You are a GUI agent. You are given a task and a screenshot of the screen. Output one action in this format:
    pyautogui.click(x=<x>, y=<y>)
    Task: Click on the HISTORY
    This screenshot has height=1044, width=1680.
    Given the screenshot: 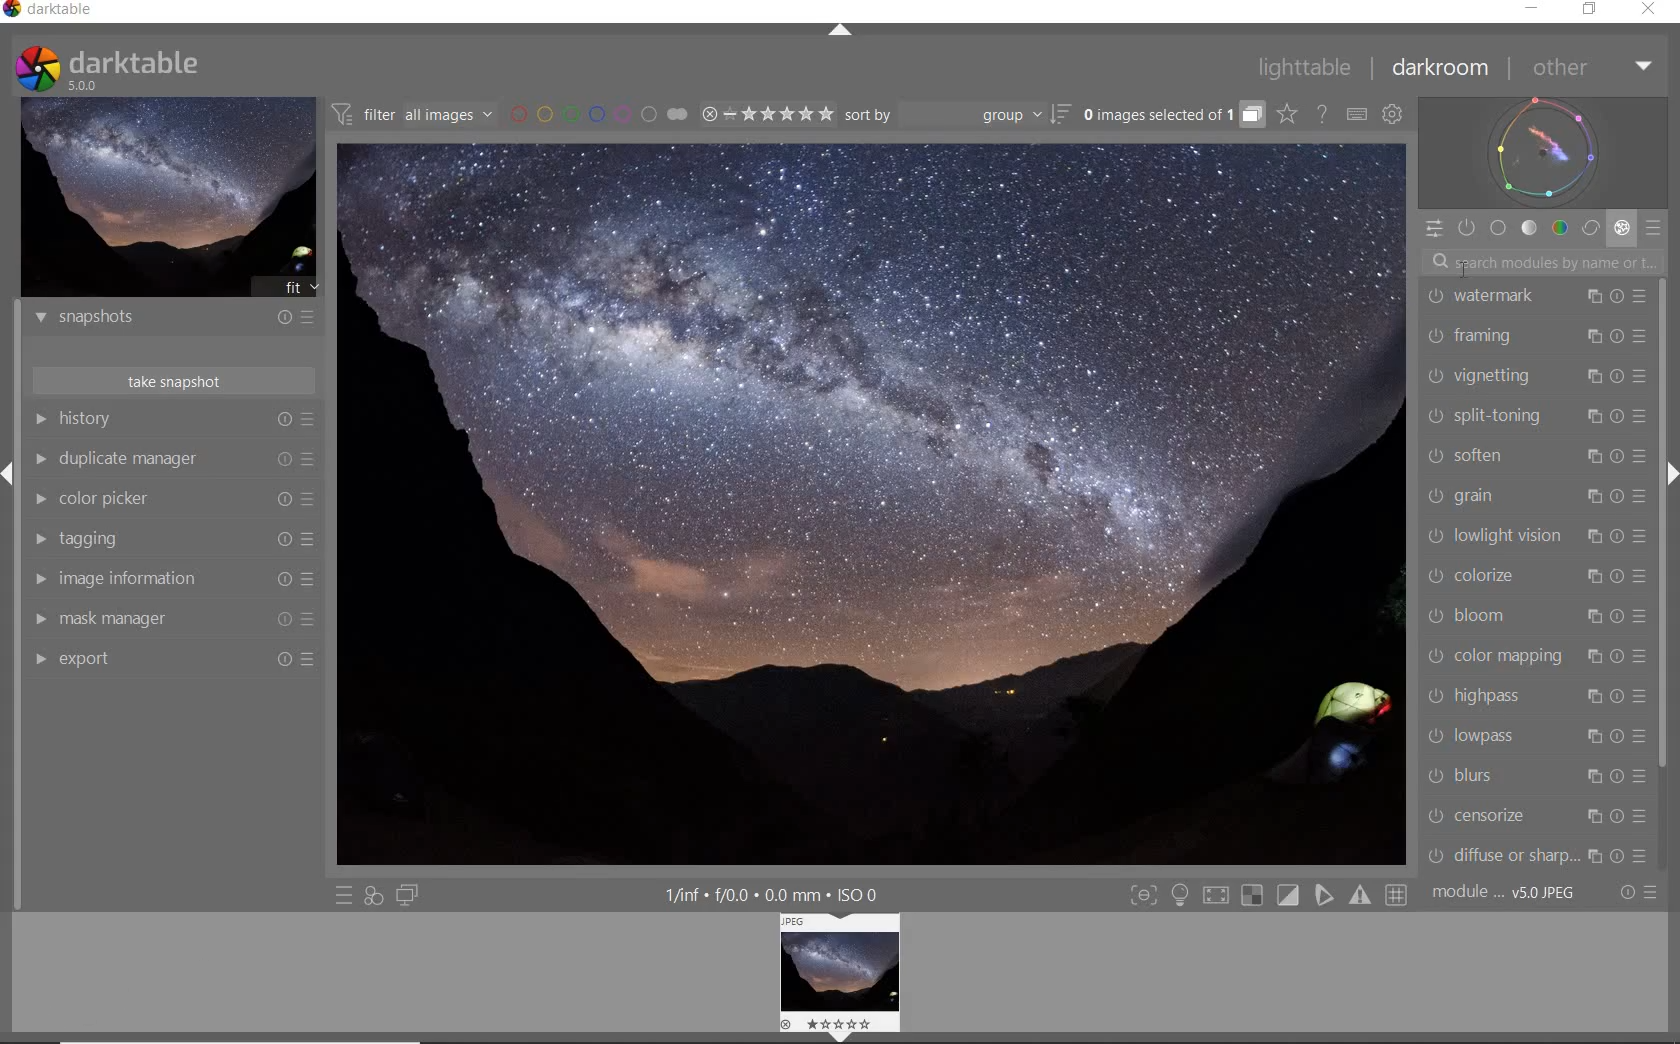 What is the action you would take?
    pyautogui.click(x=40, y=419)
    